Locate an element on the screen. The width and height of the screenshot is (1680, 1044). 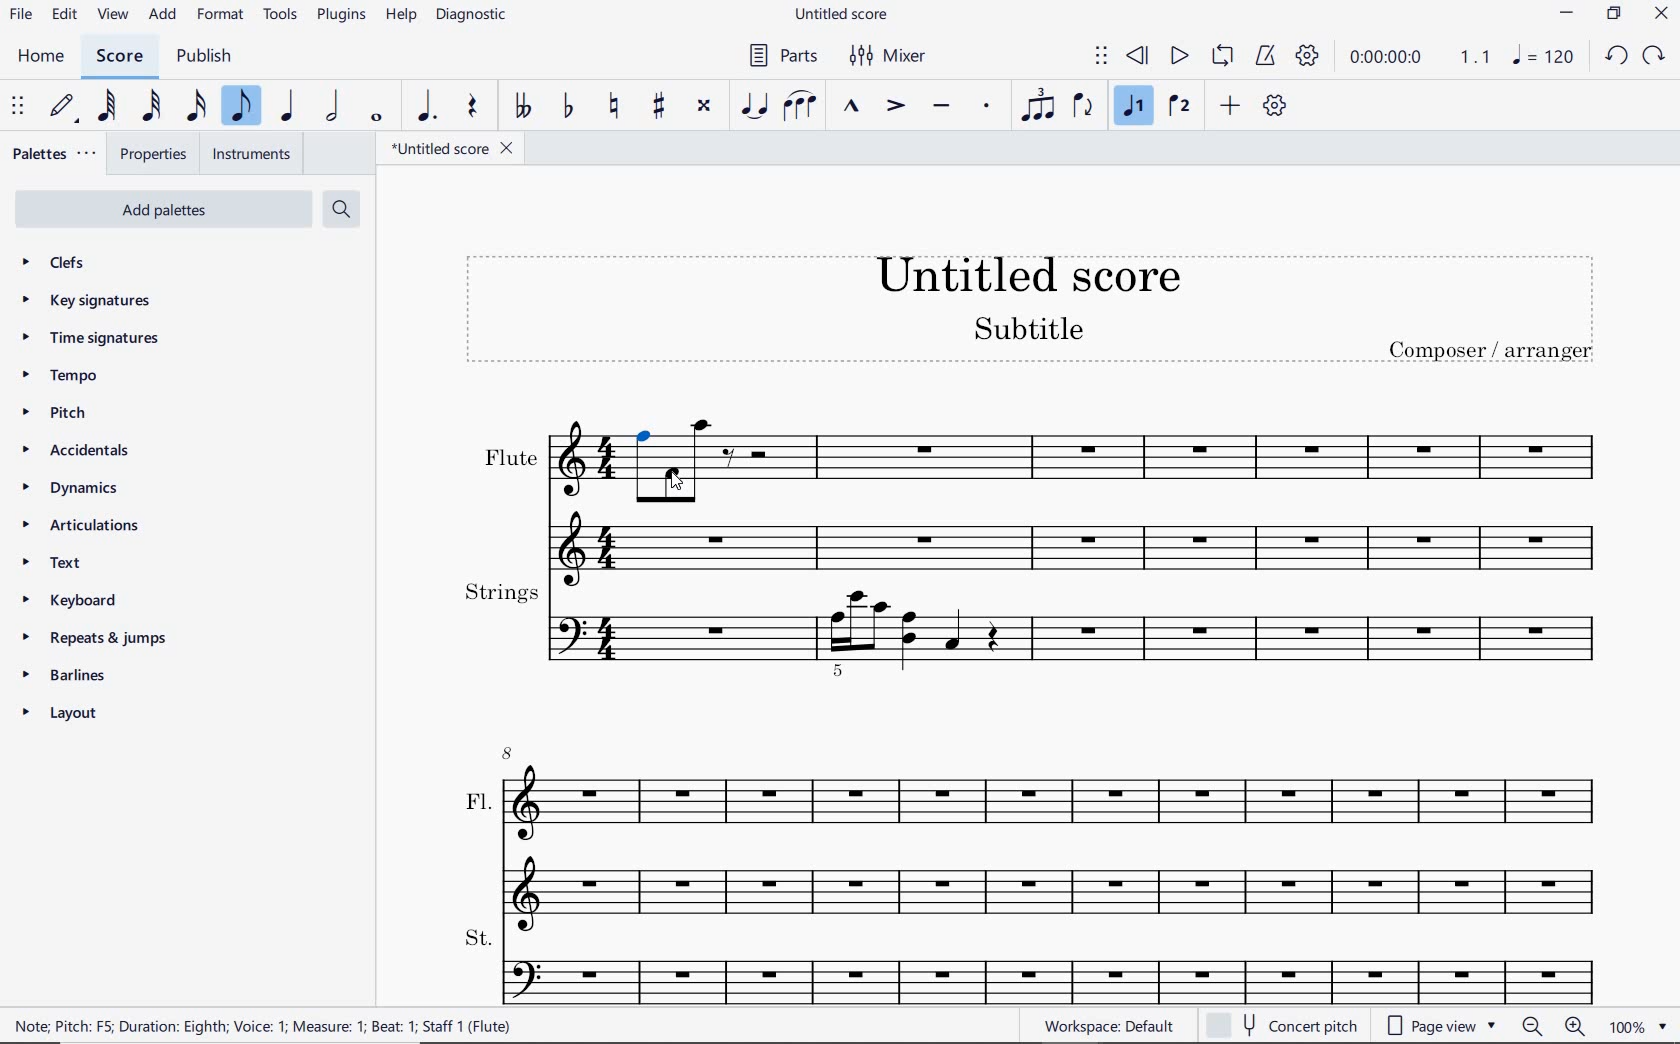
concert pitch is located at coordinates (1284, 1023).